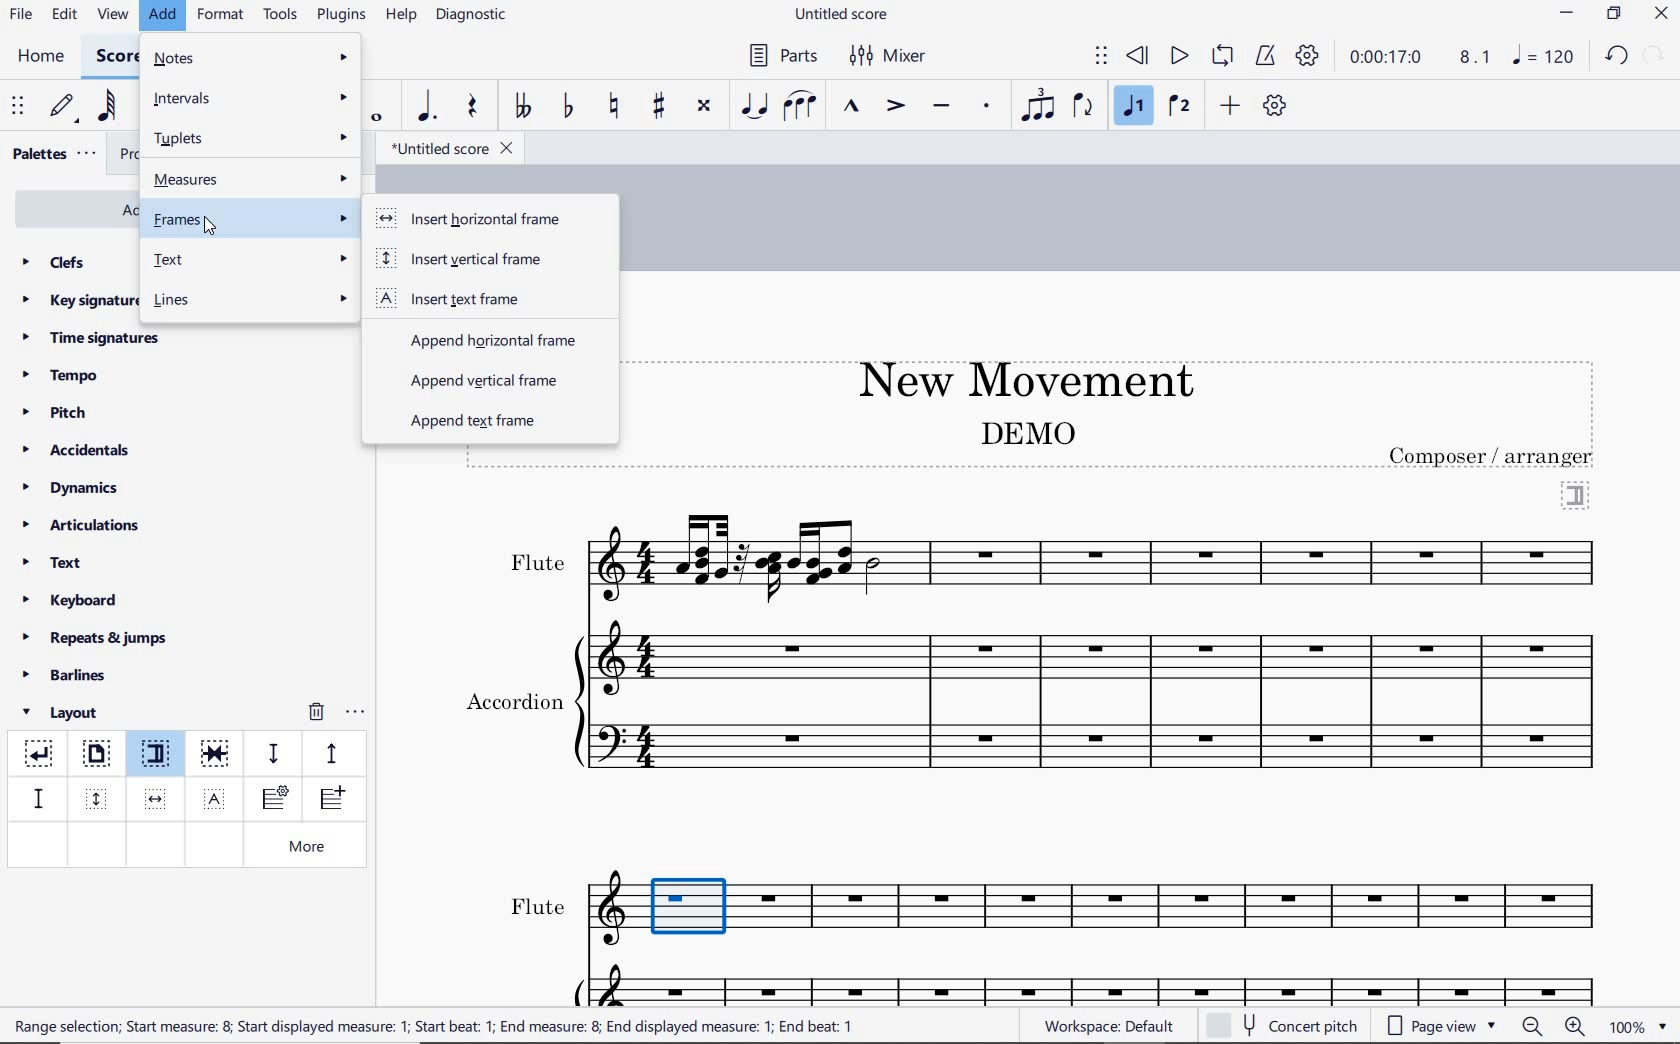 This screenshot has height=1044, width=1680. What do you see at coordinates (1016, 377) in the screenshot?
I see `title` at bounding box center [1016, 377].